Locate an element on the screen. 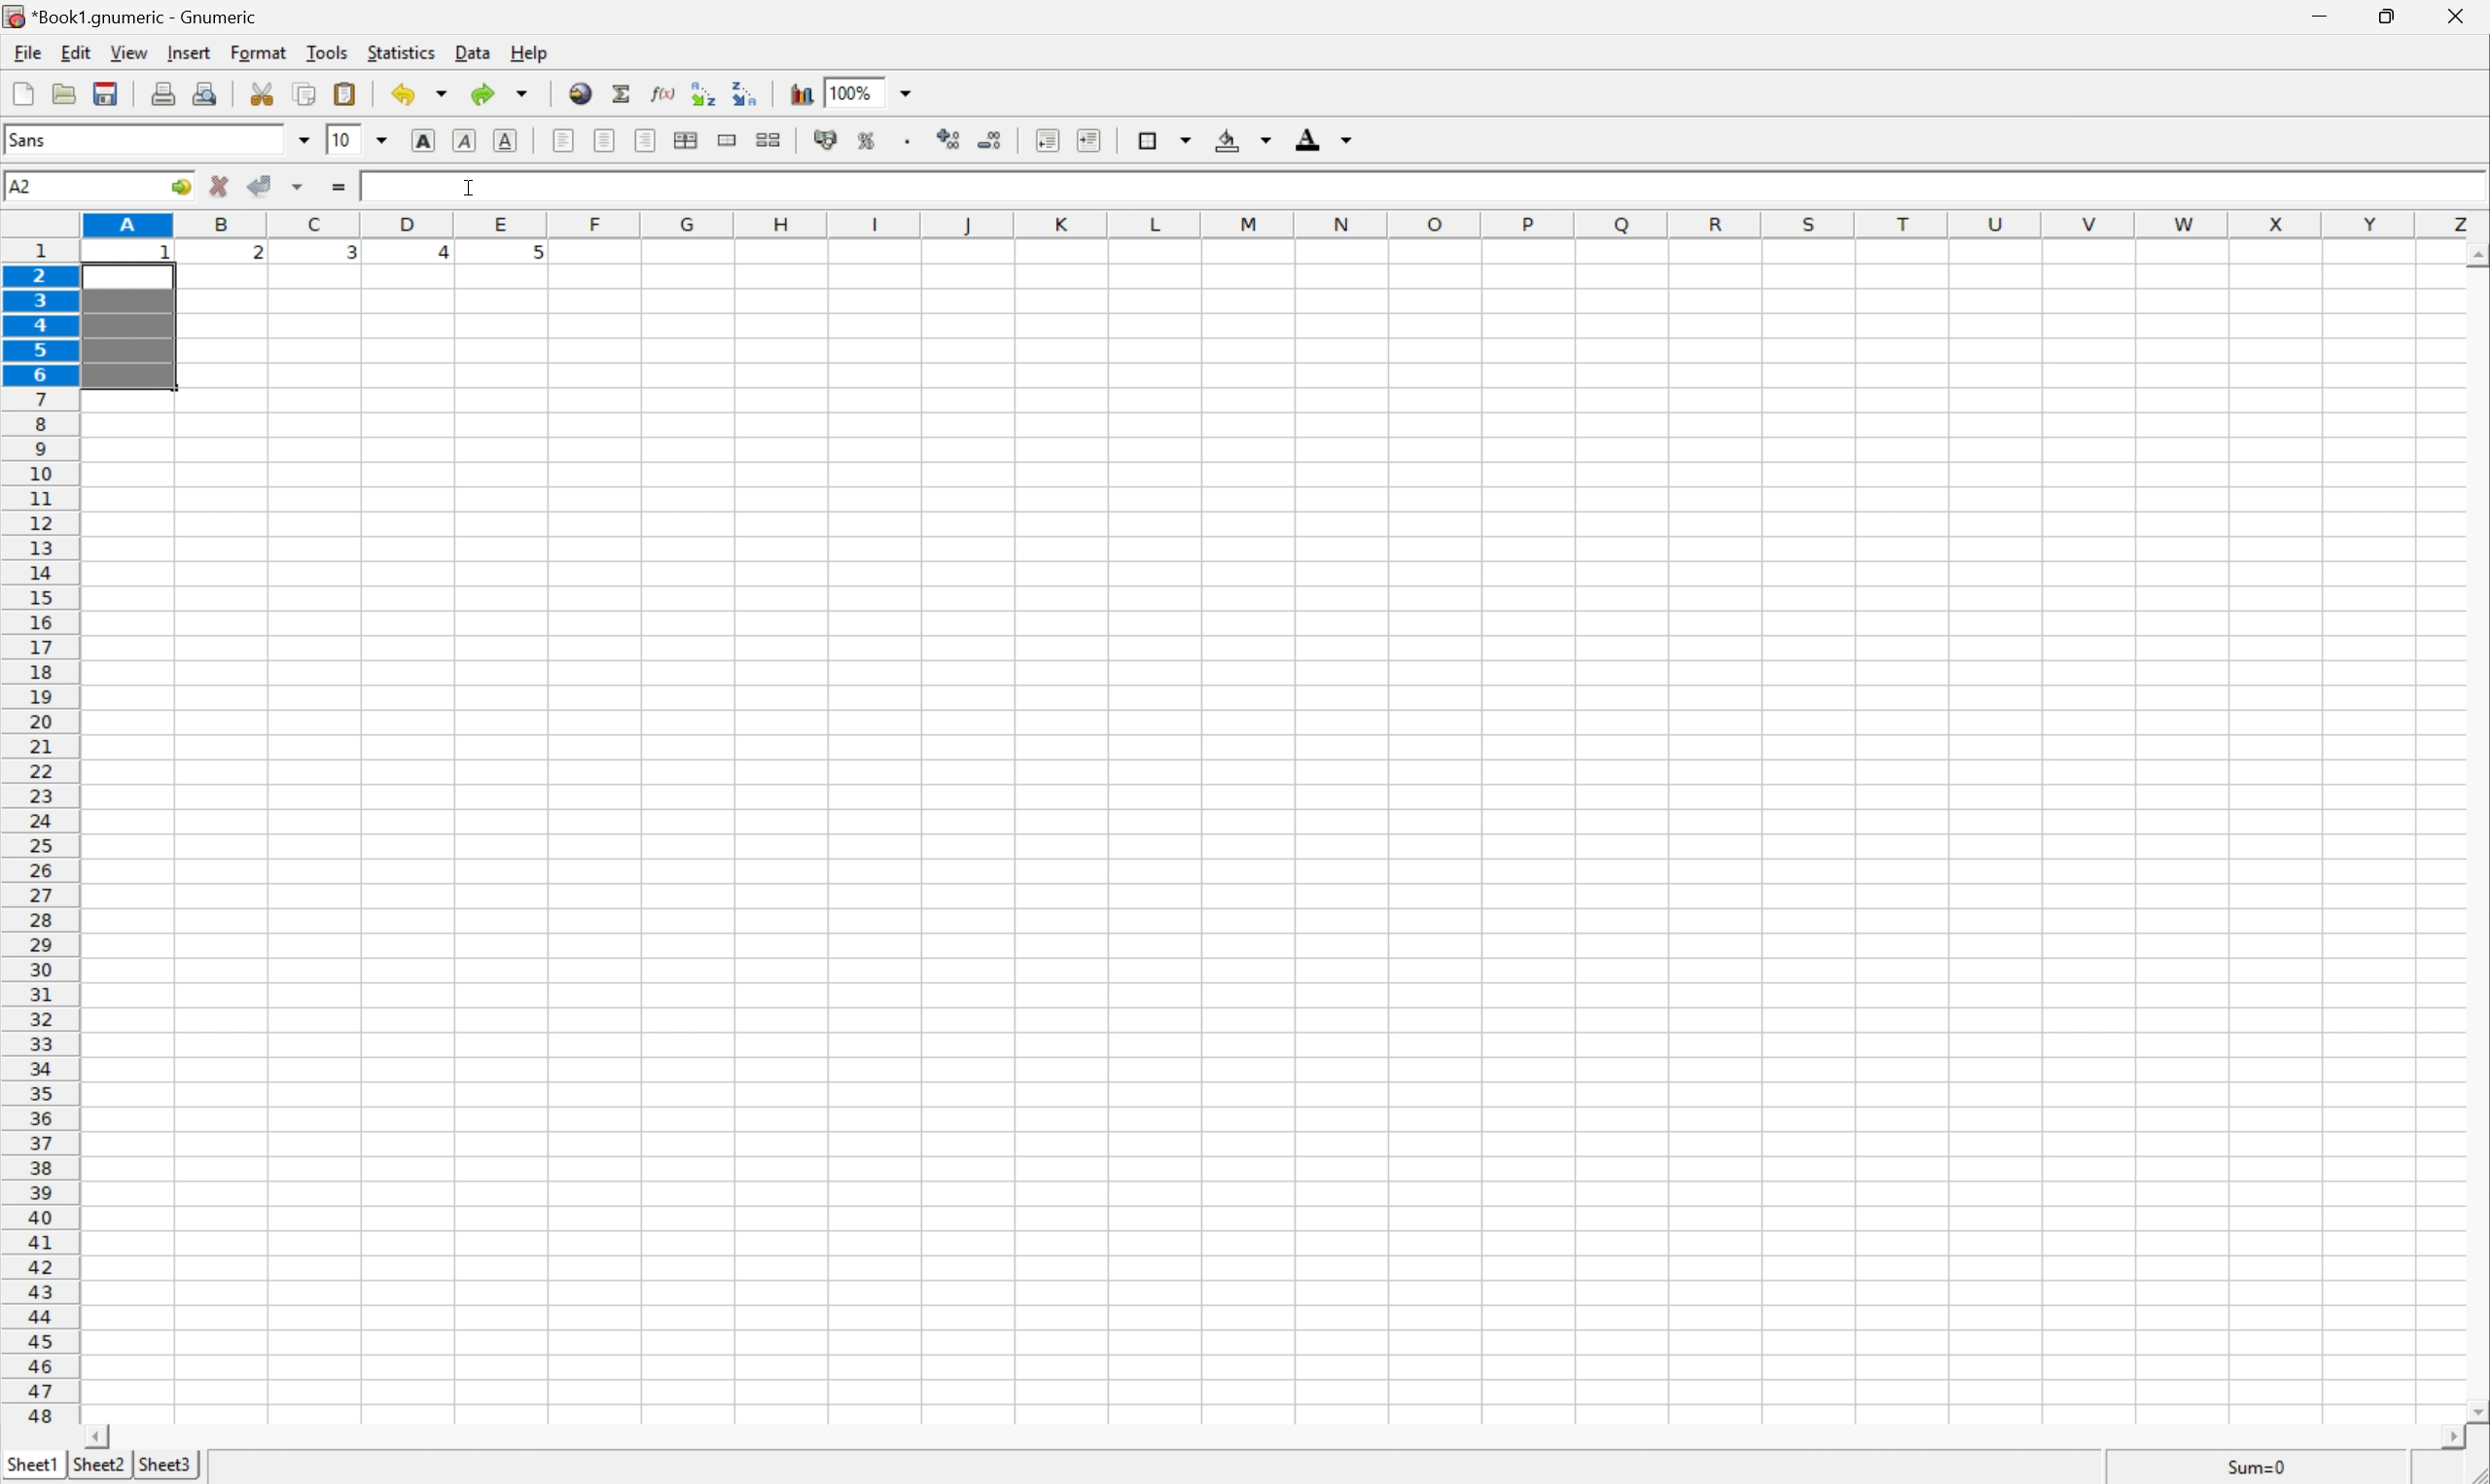 The height and width of the screenshot is (1484, 2490). bold is located at coordinates (428, 139).